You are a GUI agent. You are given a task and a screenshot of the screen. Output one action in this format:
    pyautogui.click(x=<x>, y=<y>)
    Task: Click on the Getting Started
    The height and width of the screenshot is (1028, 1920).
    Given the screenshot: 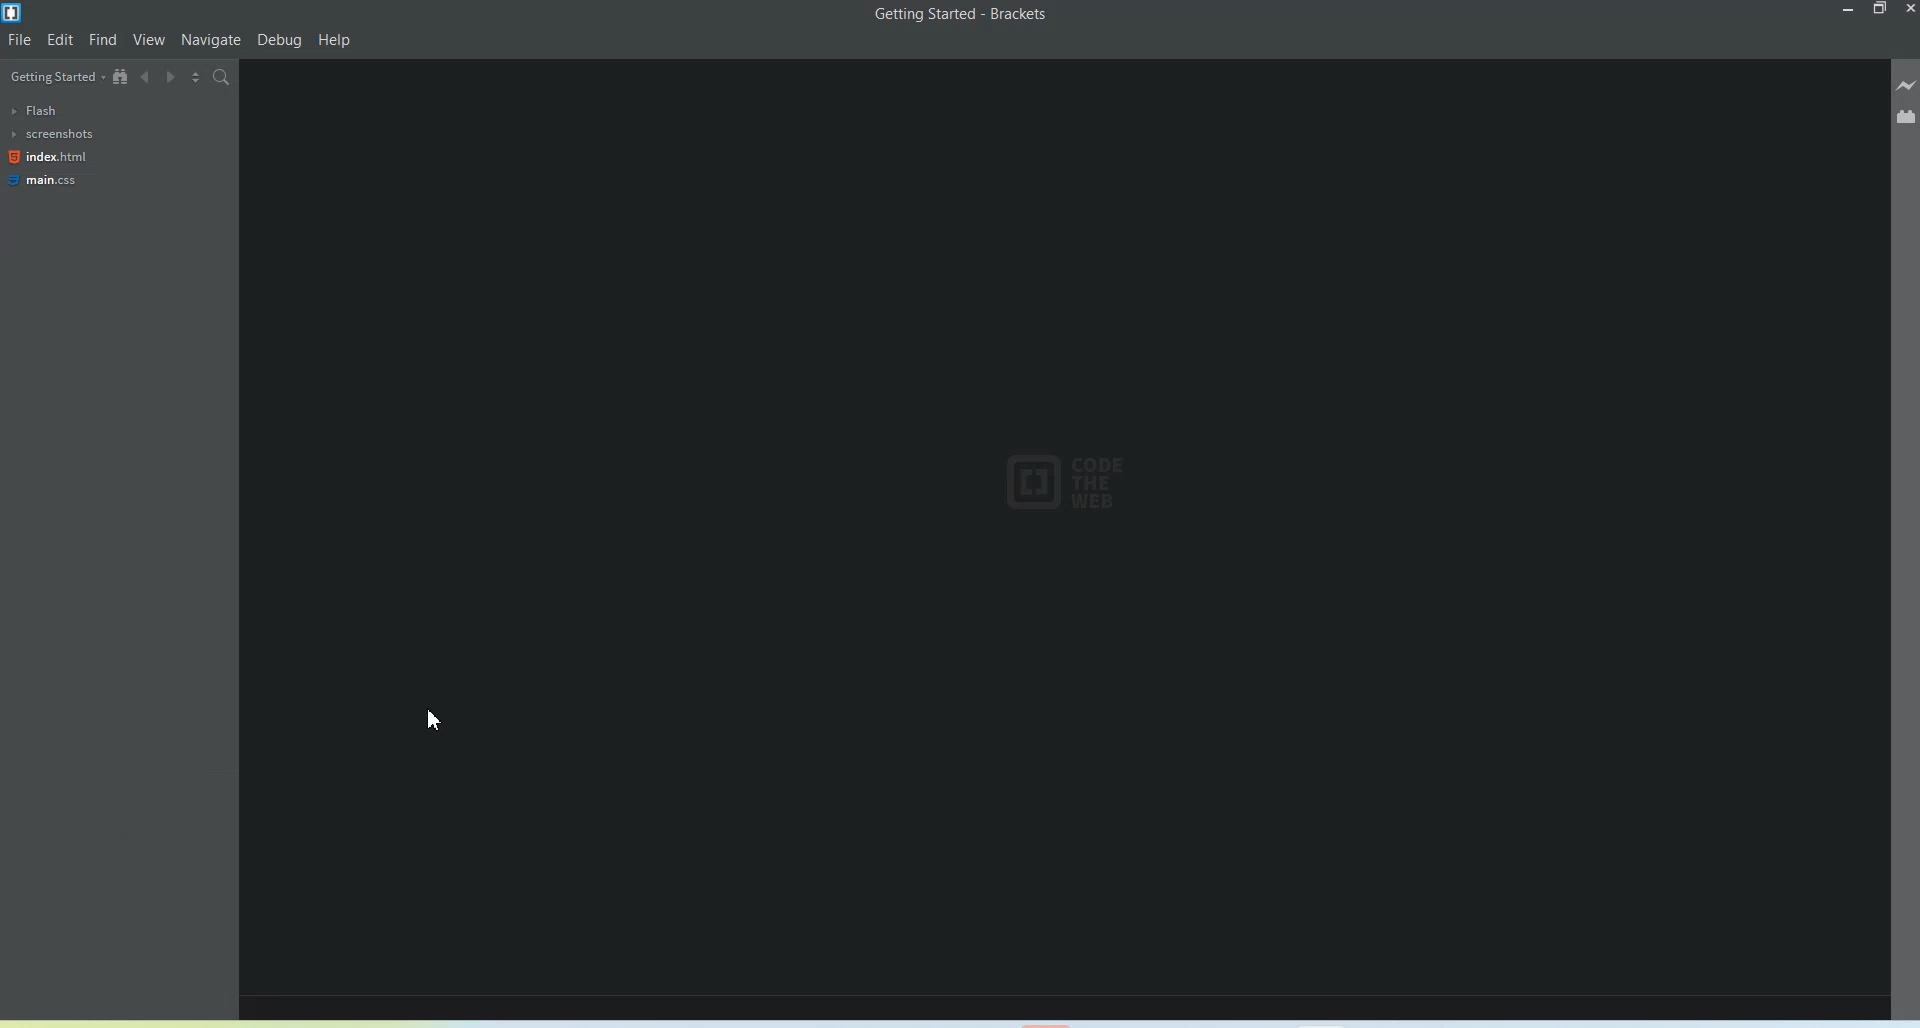 What is the action you would take?
    pyautogui.click(x=54, y=78)
    